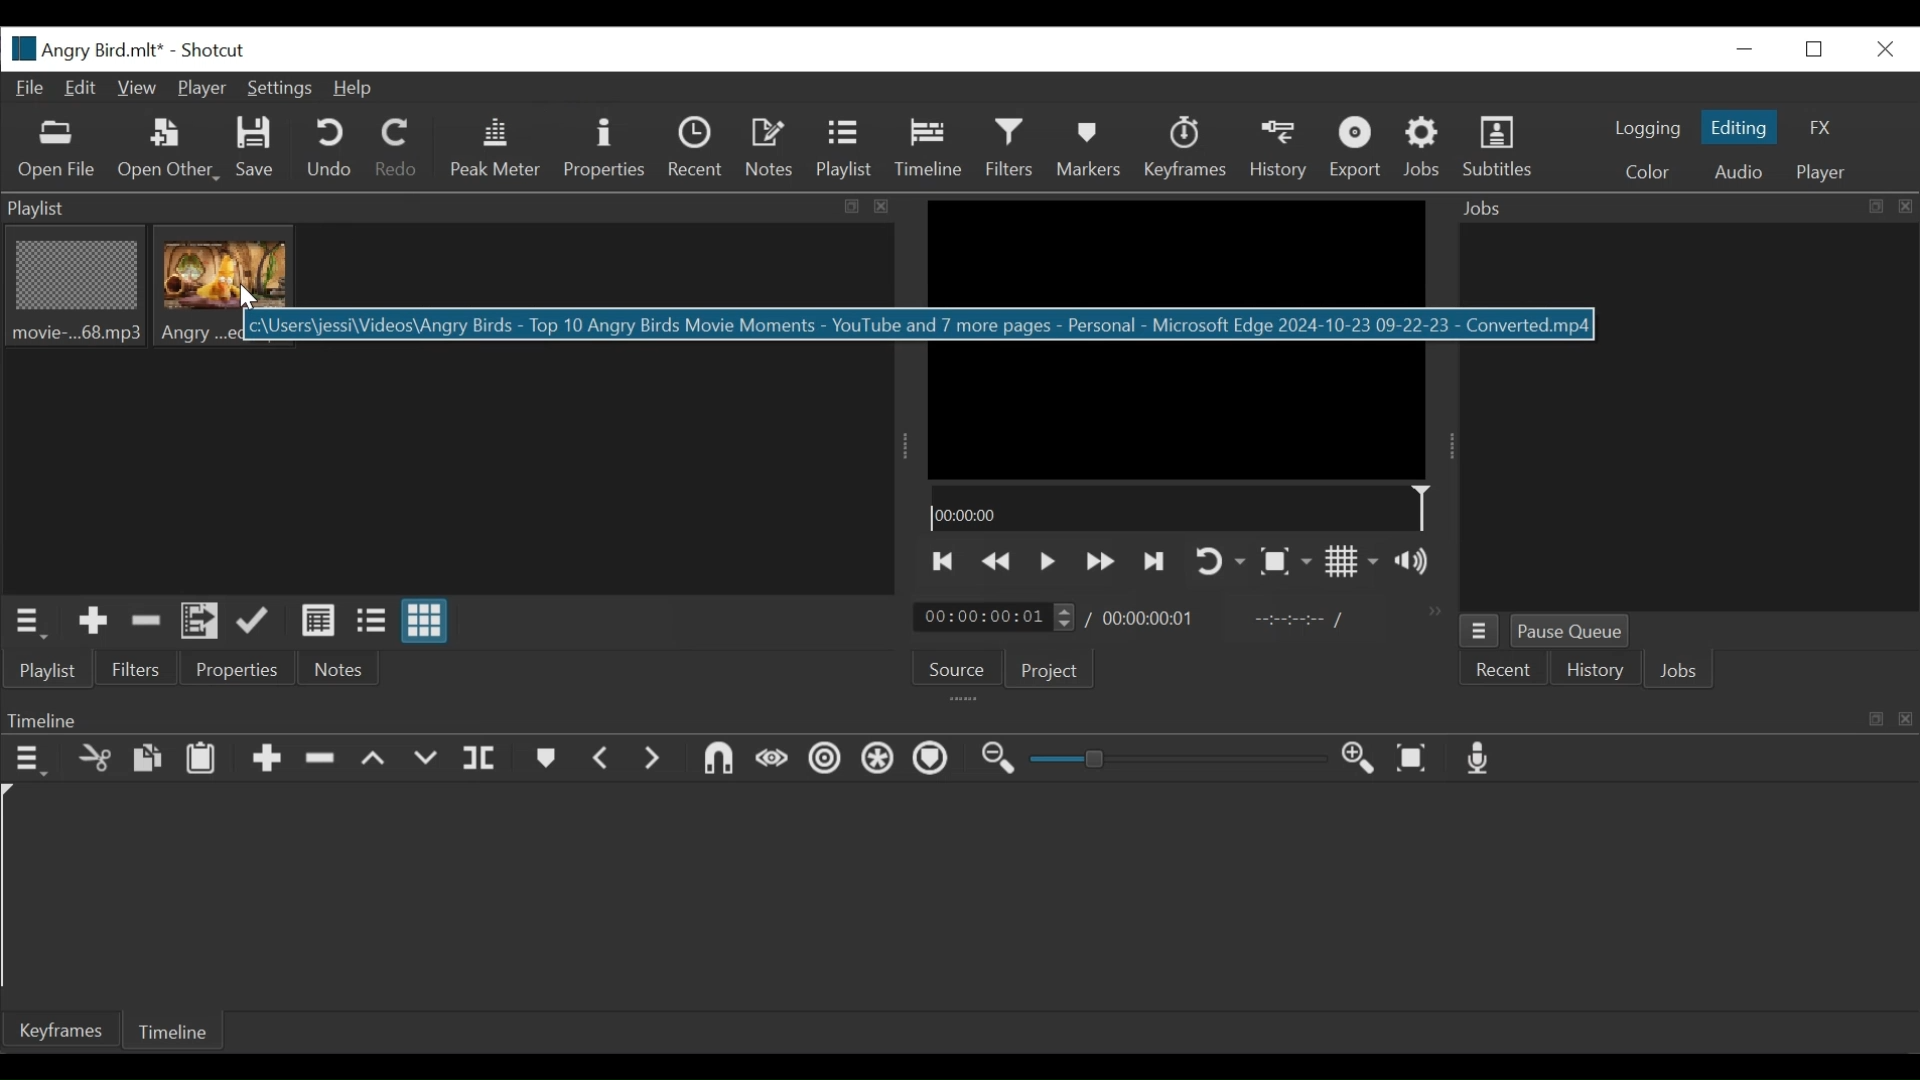 Image resolution: width=1920 pixels, height=1080 pixels. I want to click on Markers, so click(1085, 149).